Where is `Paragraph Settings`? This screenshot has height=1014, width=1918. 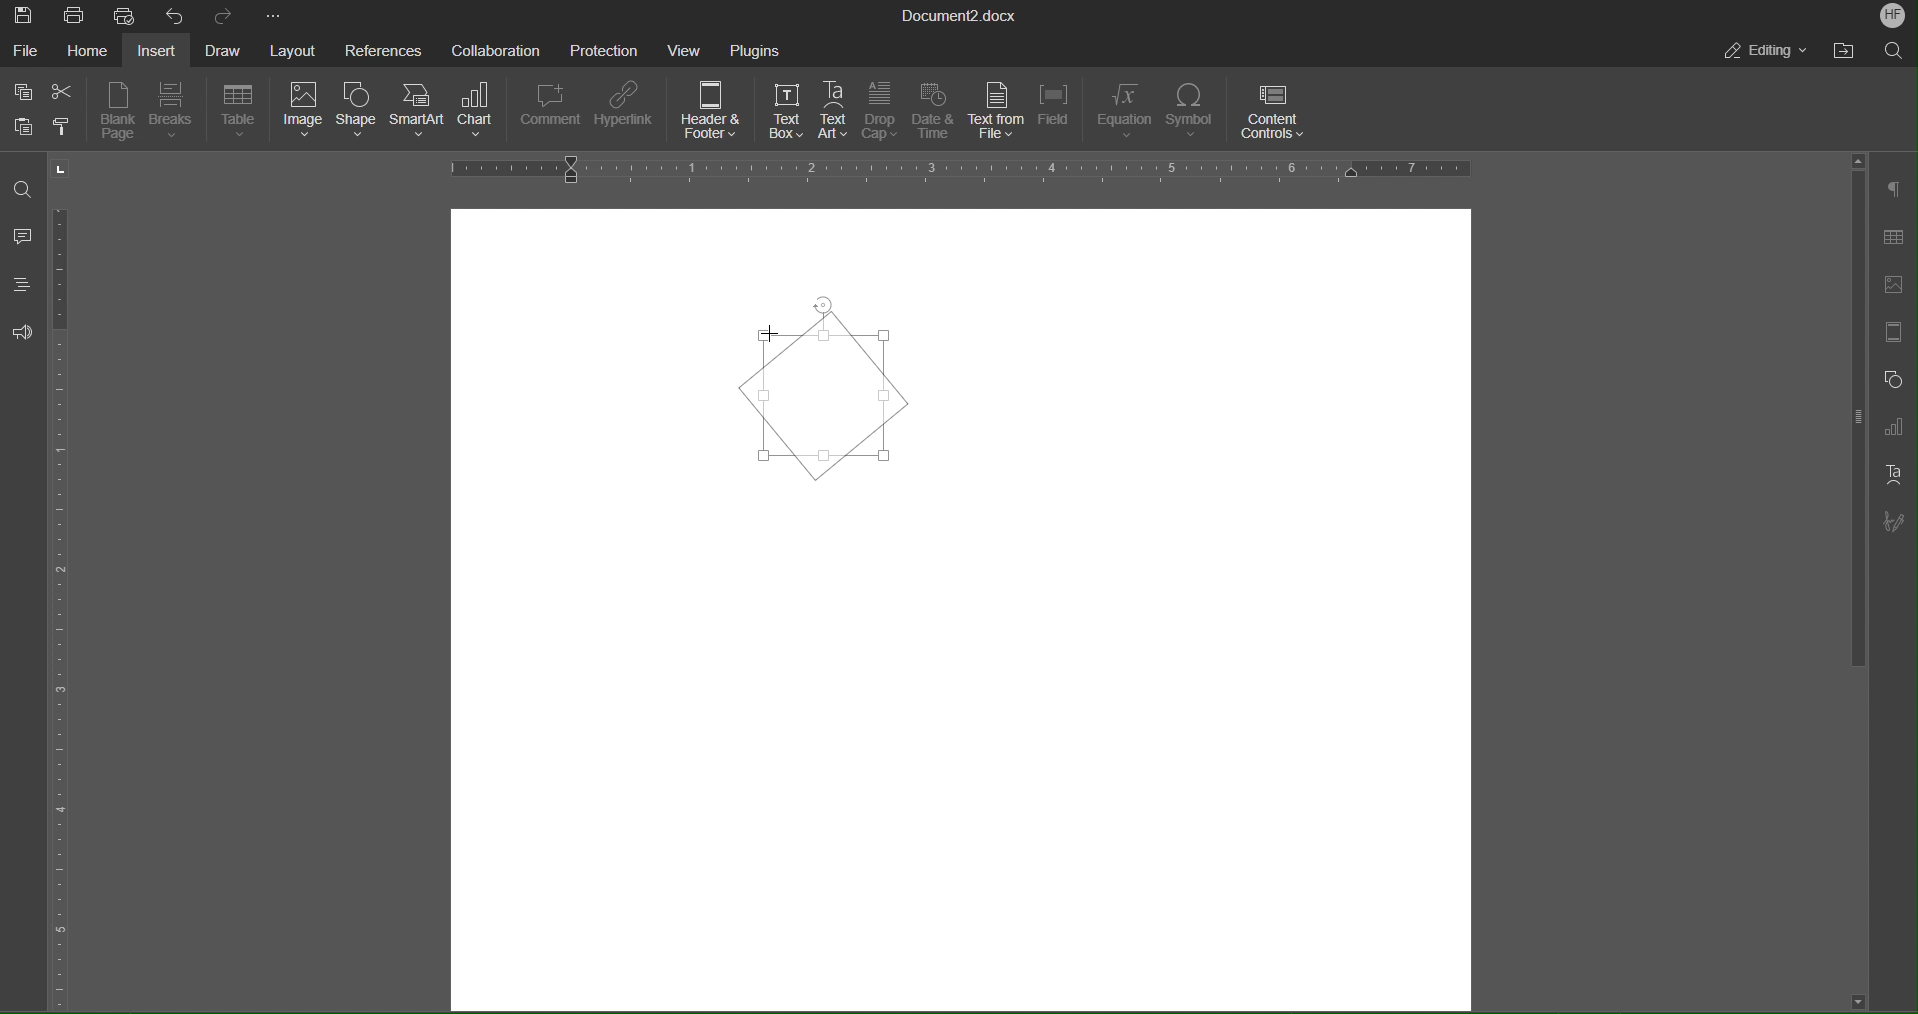
Paragraph Settings is located at coordinates (1894, 190).